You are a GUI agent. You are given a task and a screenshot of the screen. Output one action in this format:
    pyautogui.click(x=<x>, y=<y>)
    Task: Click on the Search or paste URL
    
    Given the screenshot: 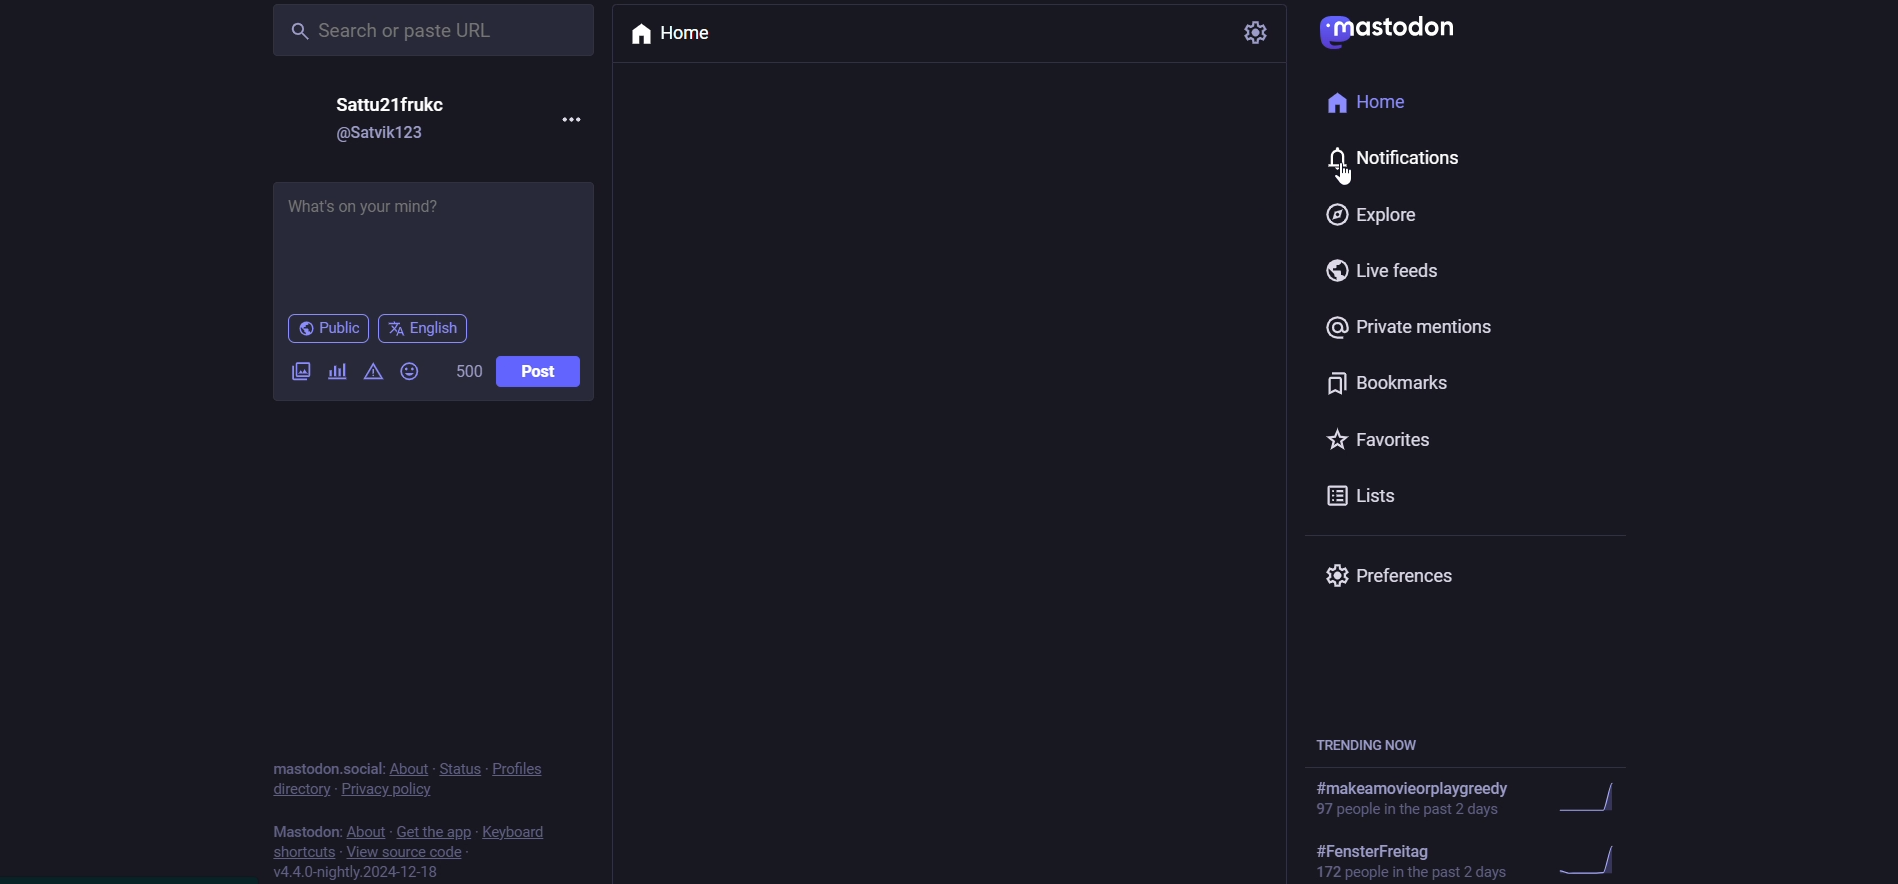 What is the action you would take?
    pyautogui.click(x=434, y=30)
    